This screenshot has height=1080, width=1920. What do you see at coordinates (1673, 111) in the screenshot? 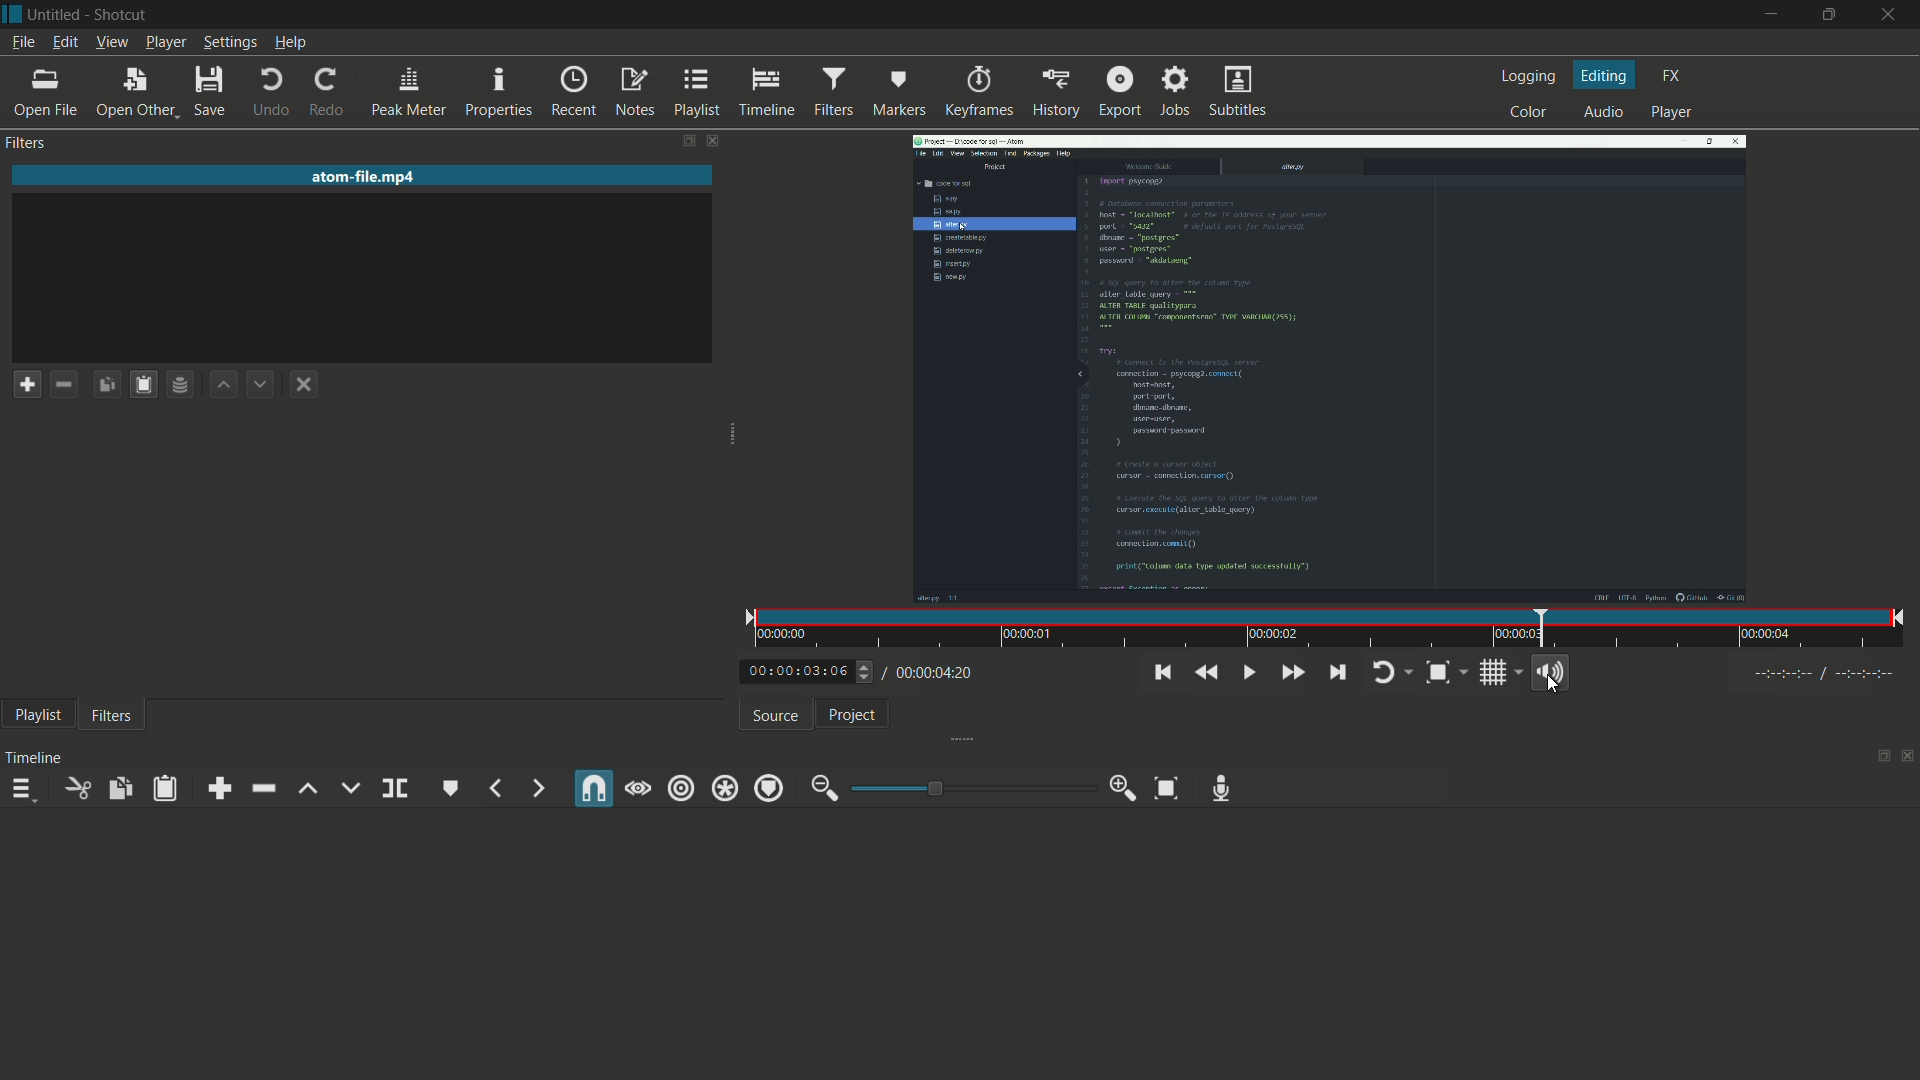
I see `player` at bounding box center [1673, 111].